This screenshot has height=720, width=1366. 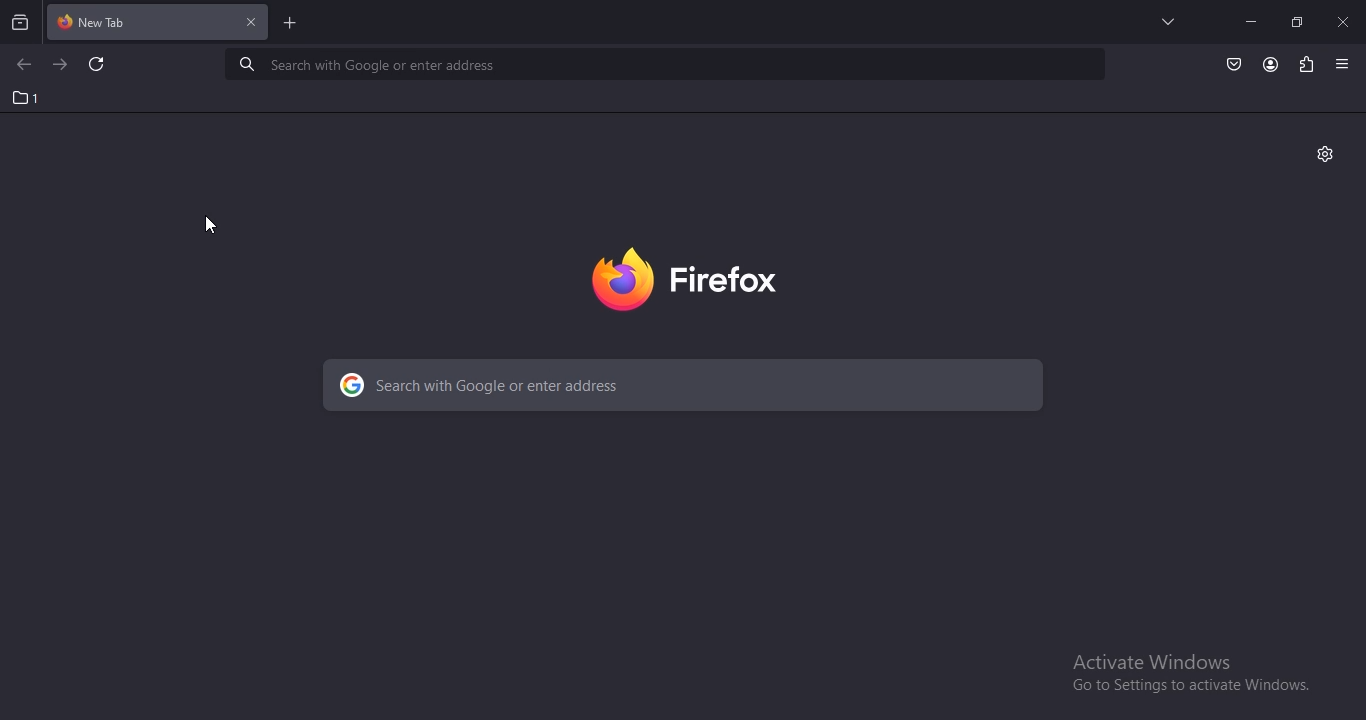 I want to click on search, so click(x=686, y=388).